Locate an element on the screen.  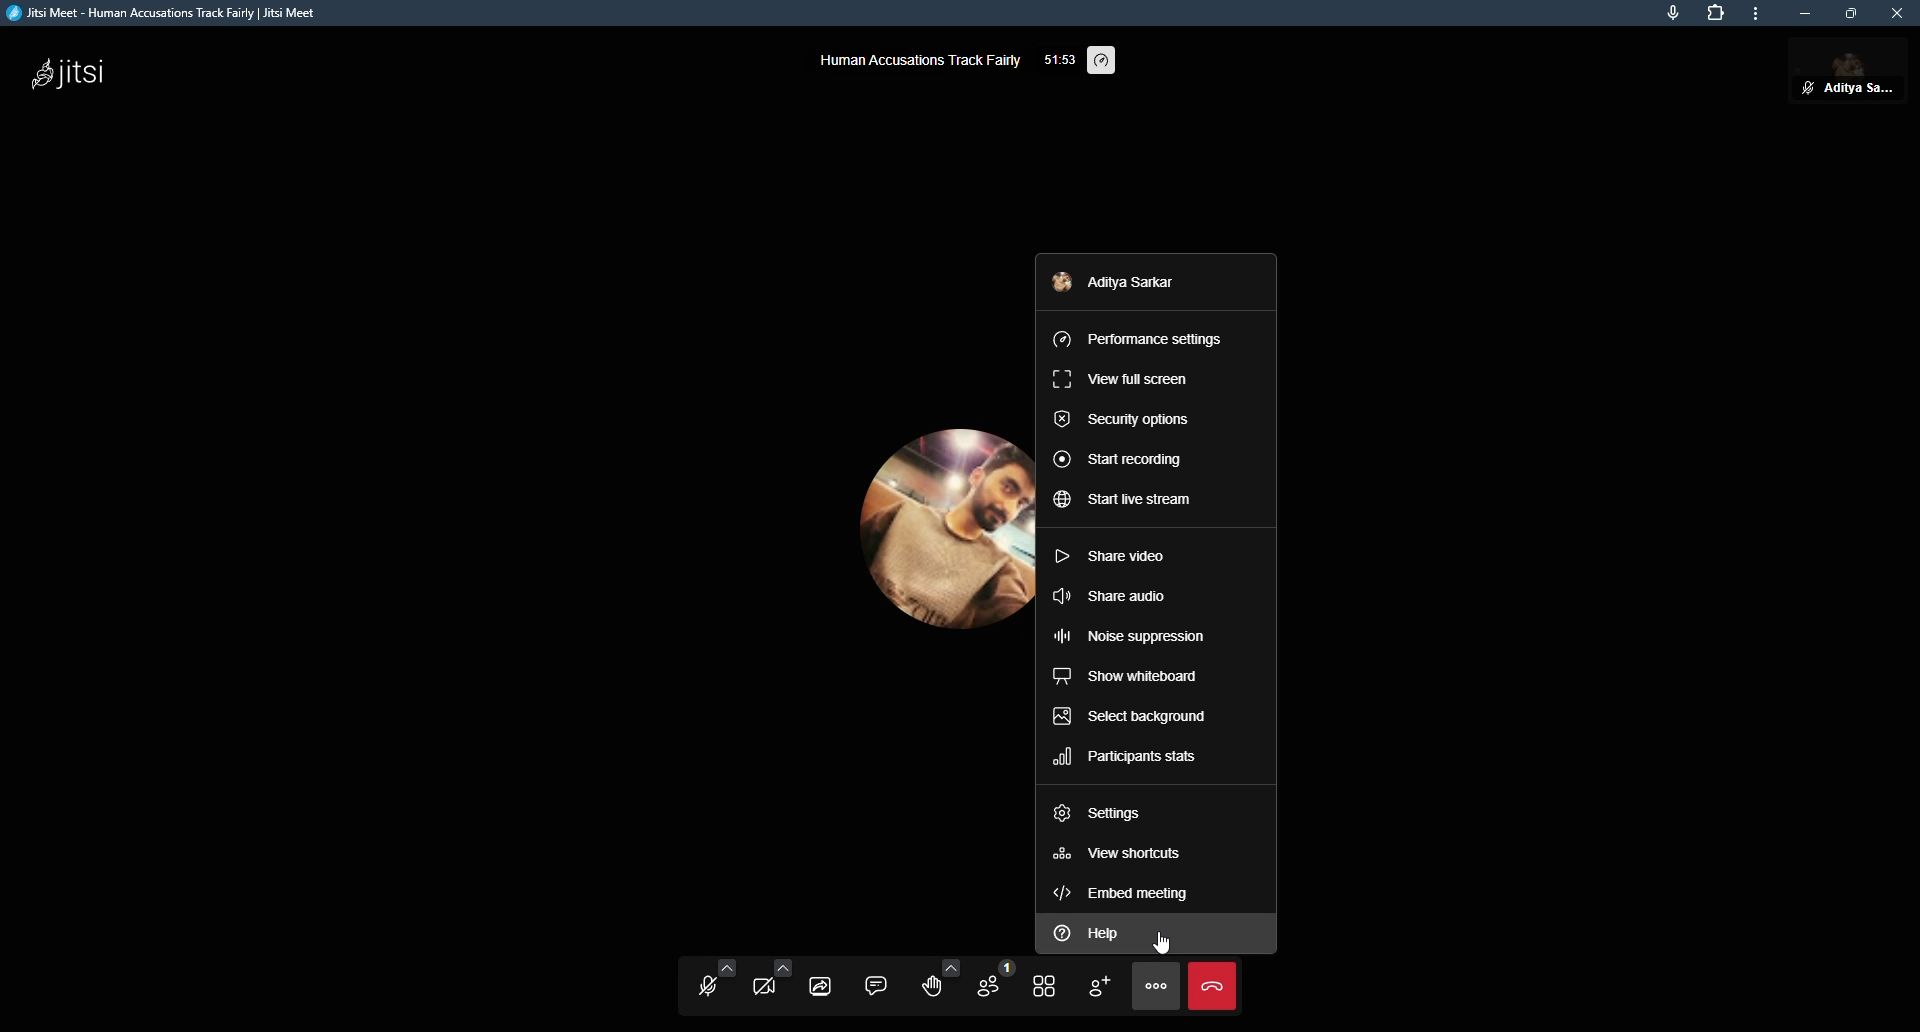
raise hand is located at coordinates (932, 984).